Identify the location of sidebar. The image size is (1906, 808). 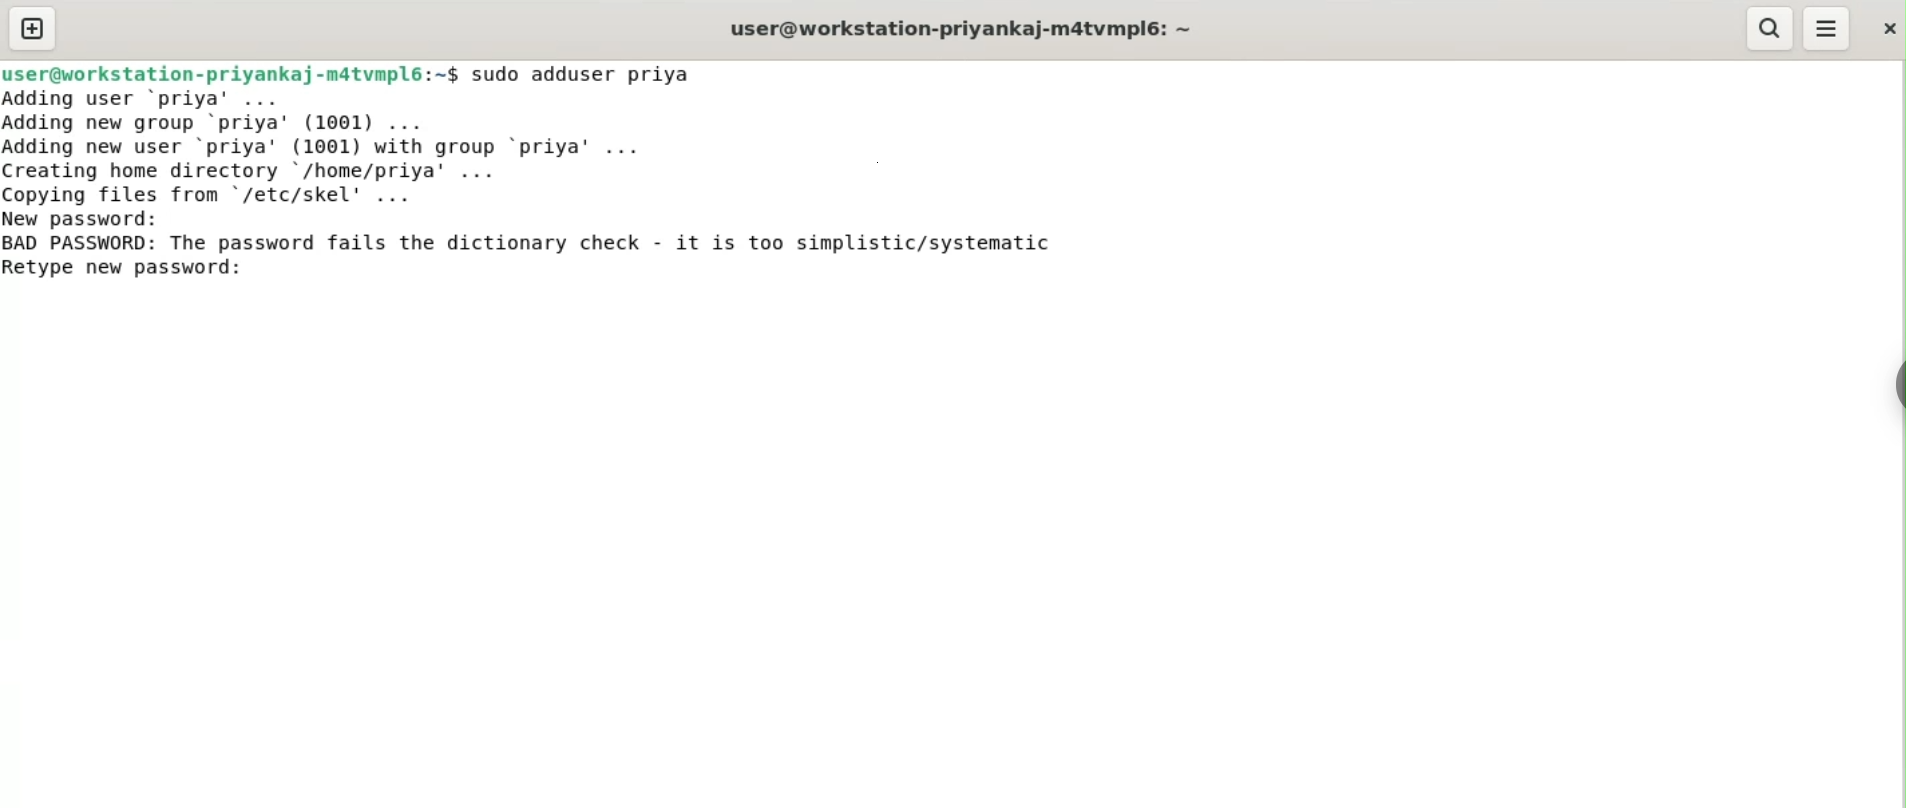
(1896, 386).